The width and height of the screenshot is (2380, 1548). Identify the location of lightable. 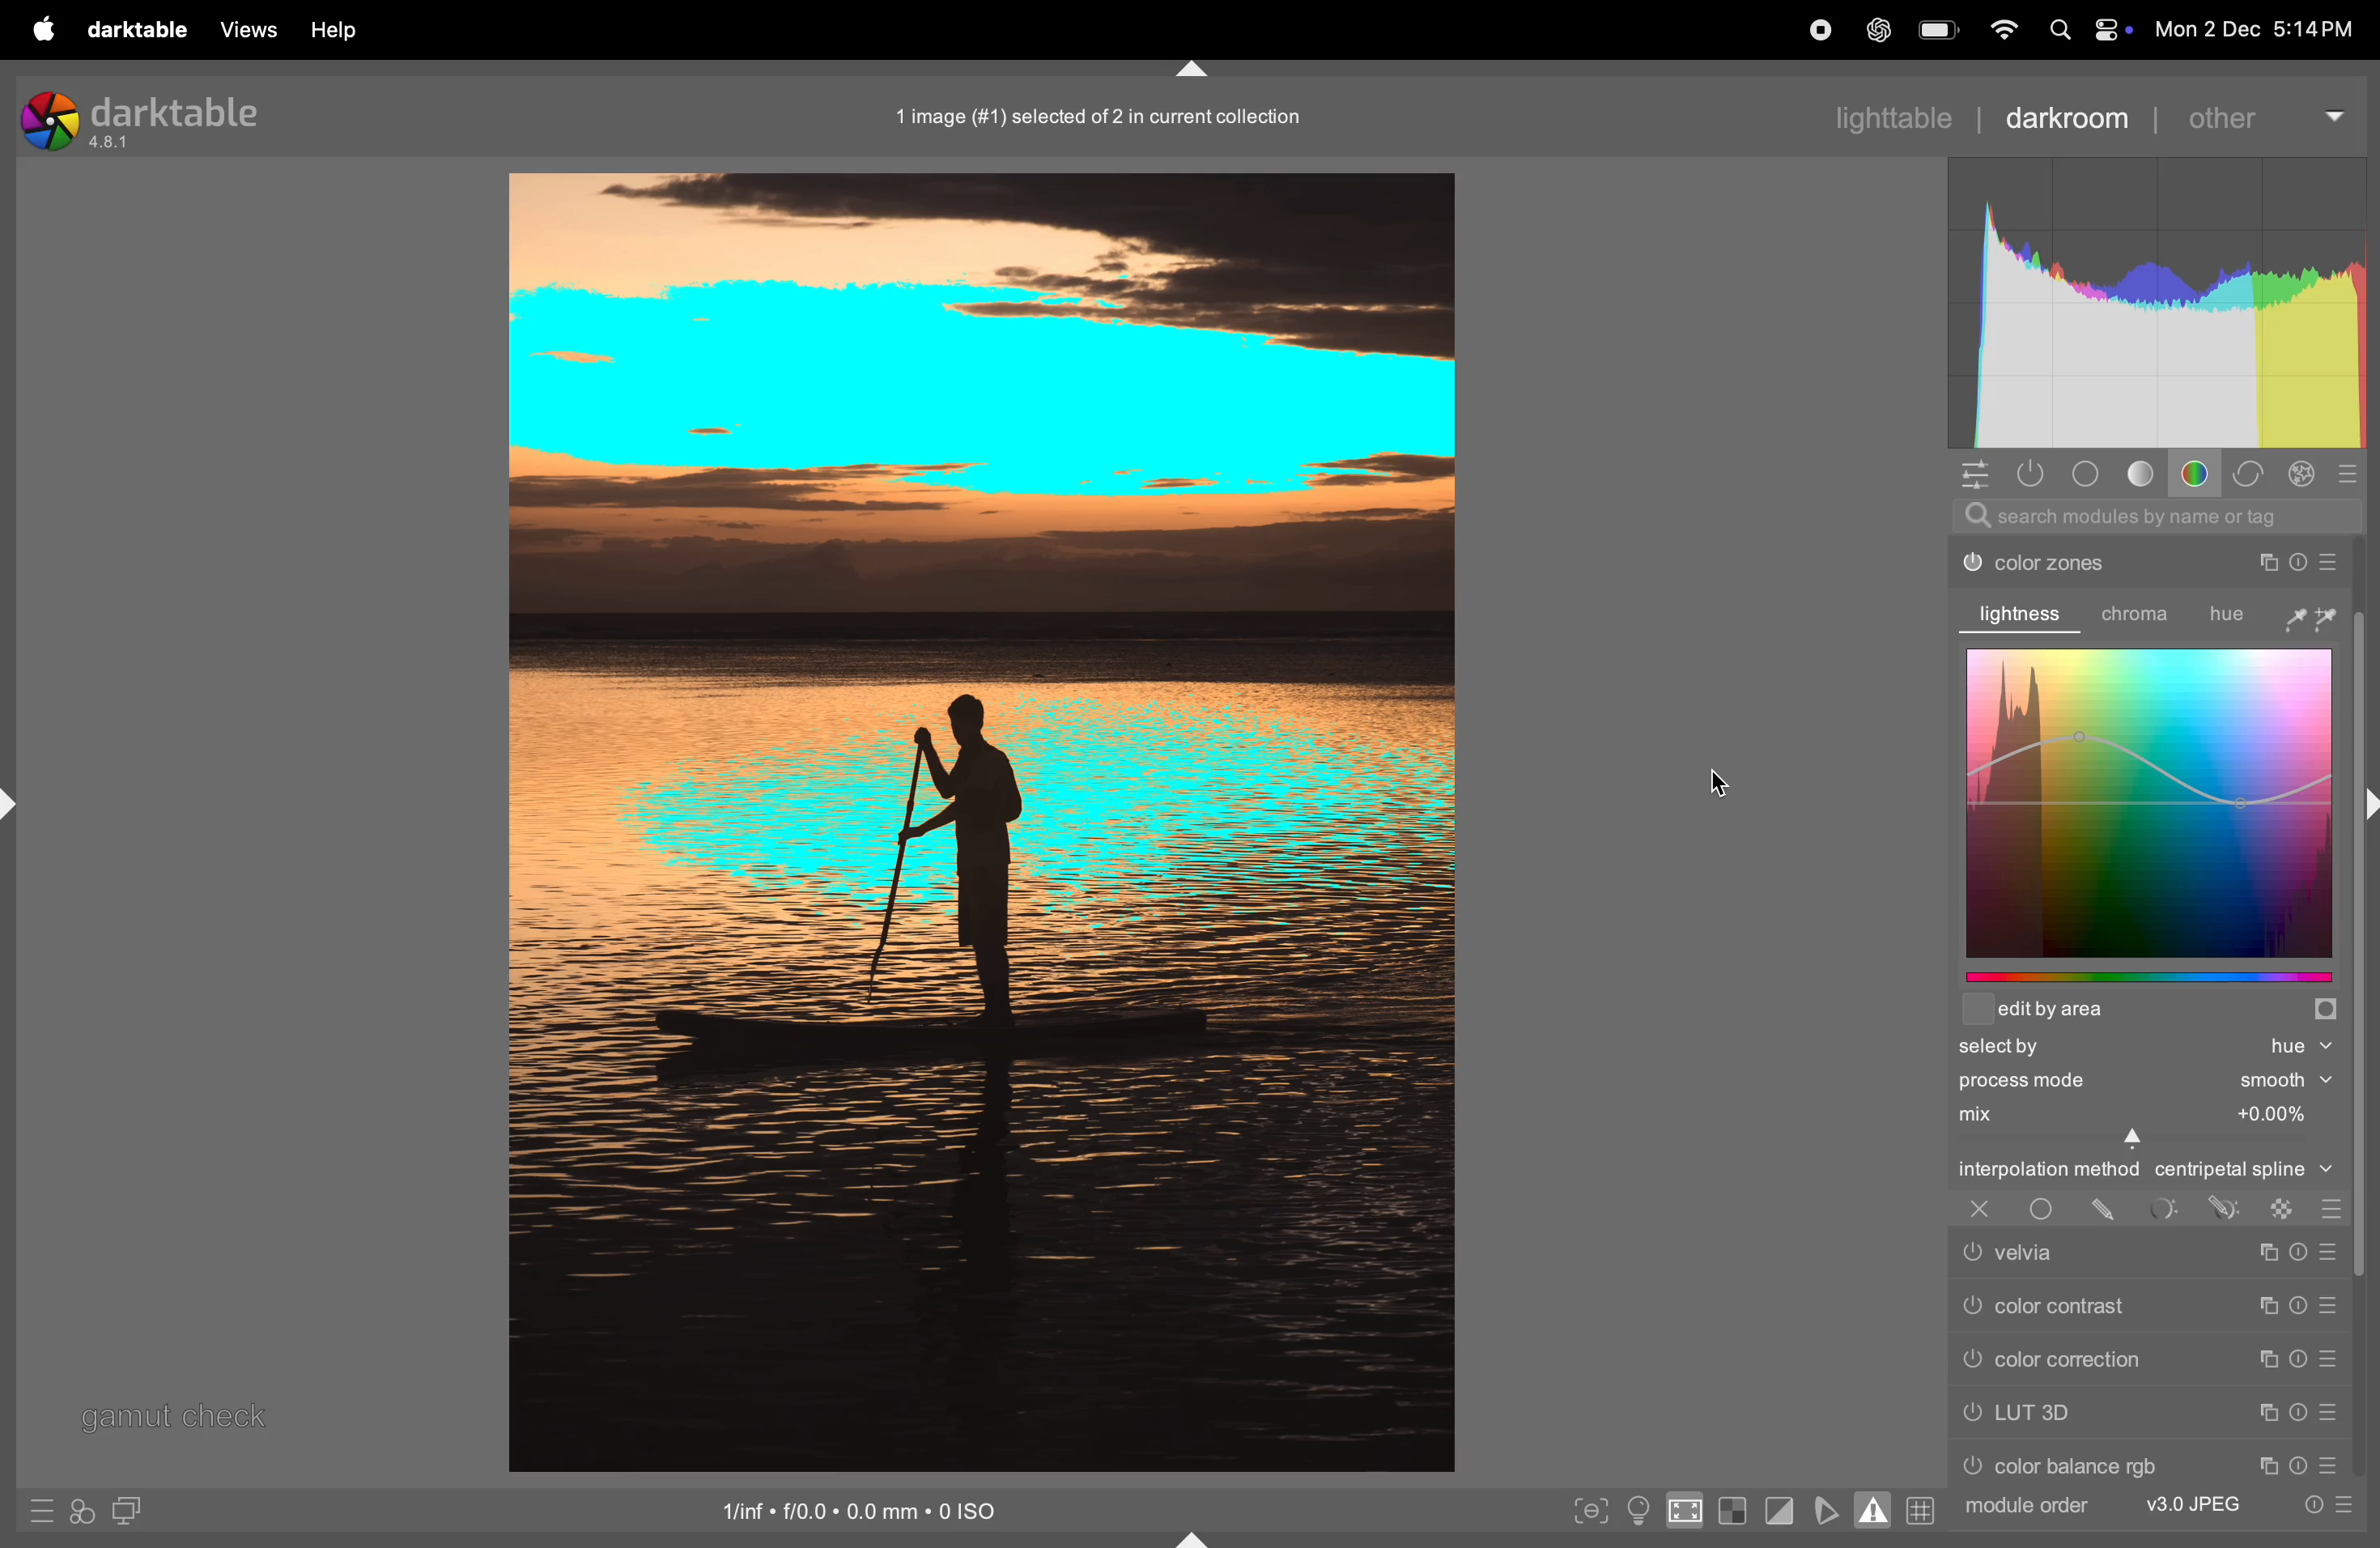
(1879, 118).